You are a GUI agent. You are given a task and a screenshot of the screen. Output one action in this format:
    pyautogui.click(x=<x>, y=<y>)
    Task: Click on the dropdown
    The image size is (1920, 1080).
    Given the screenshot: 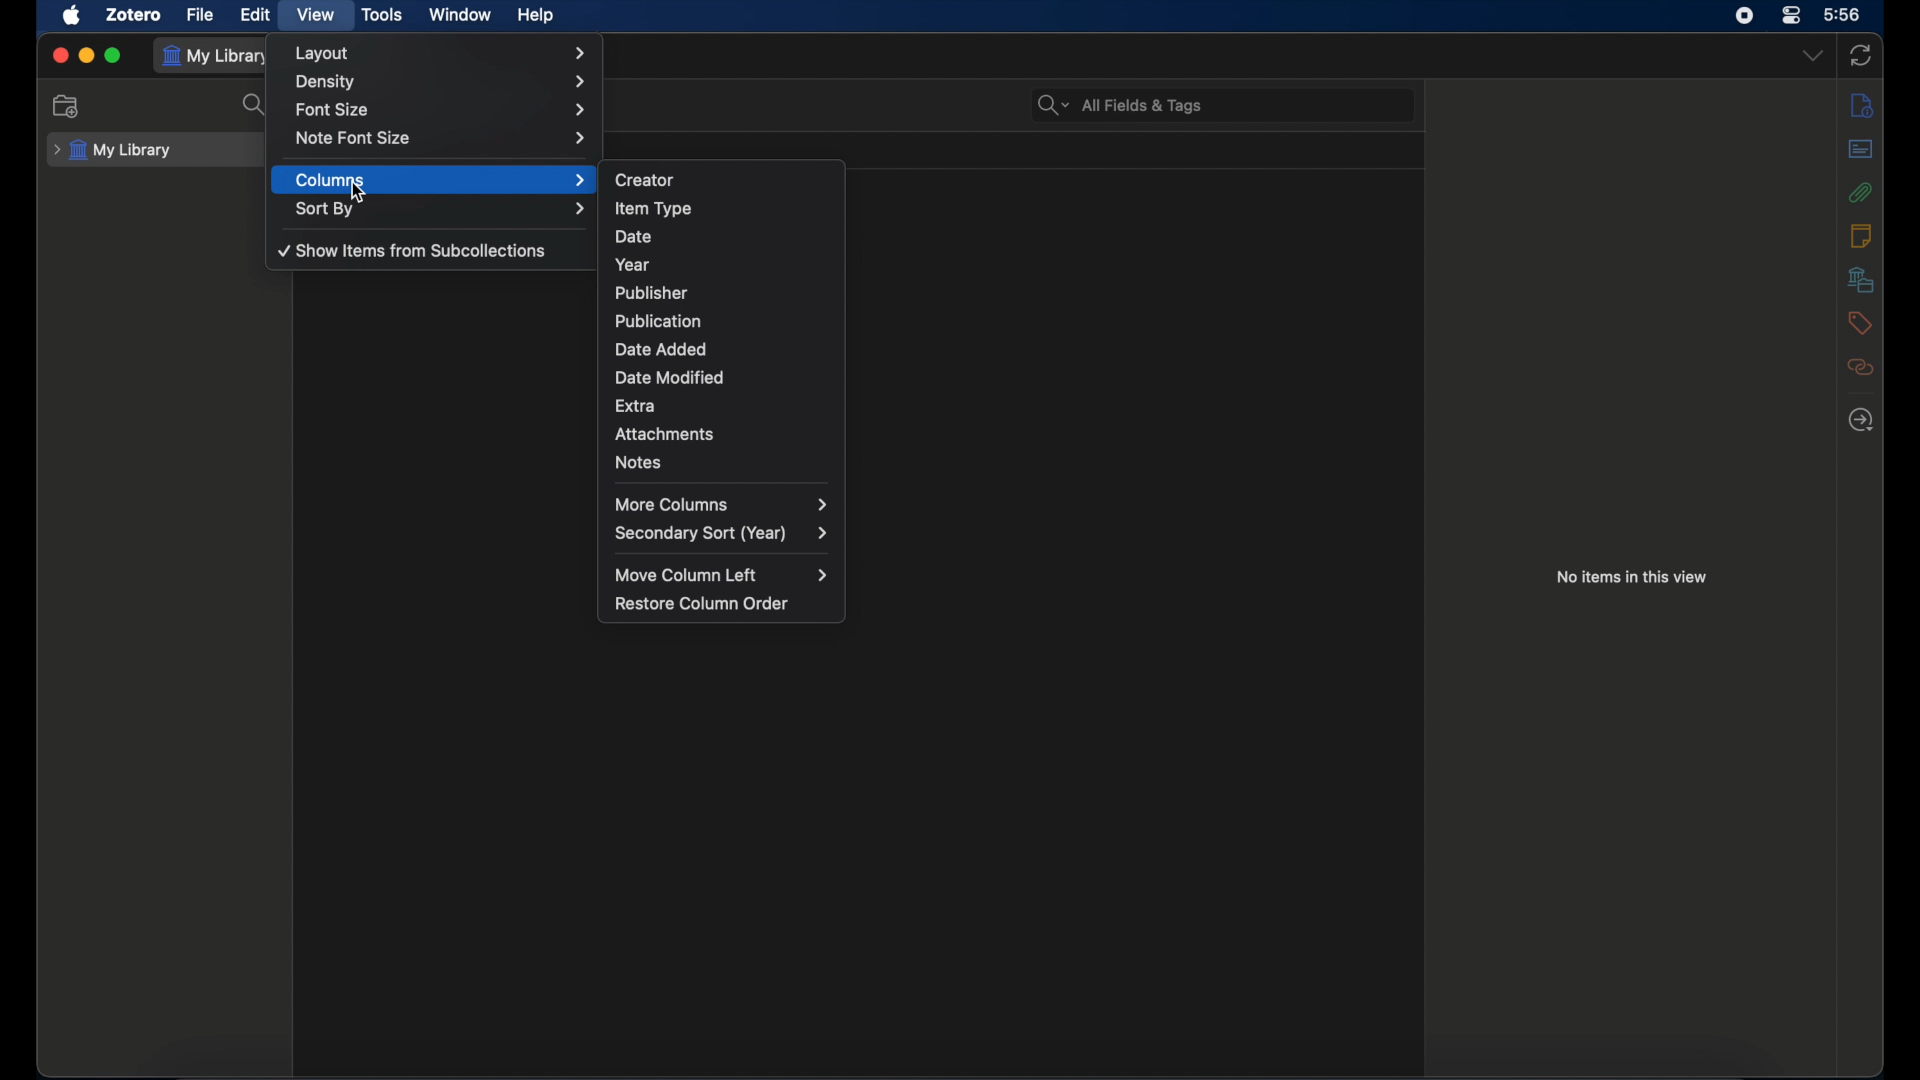 What is the action you would take?
    pyautogui.click(x=1813, y=56)
    